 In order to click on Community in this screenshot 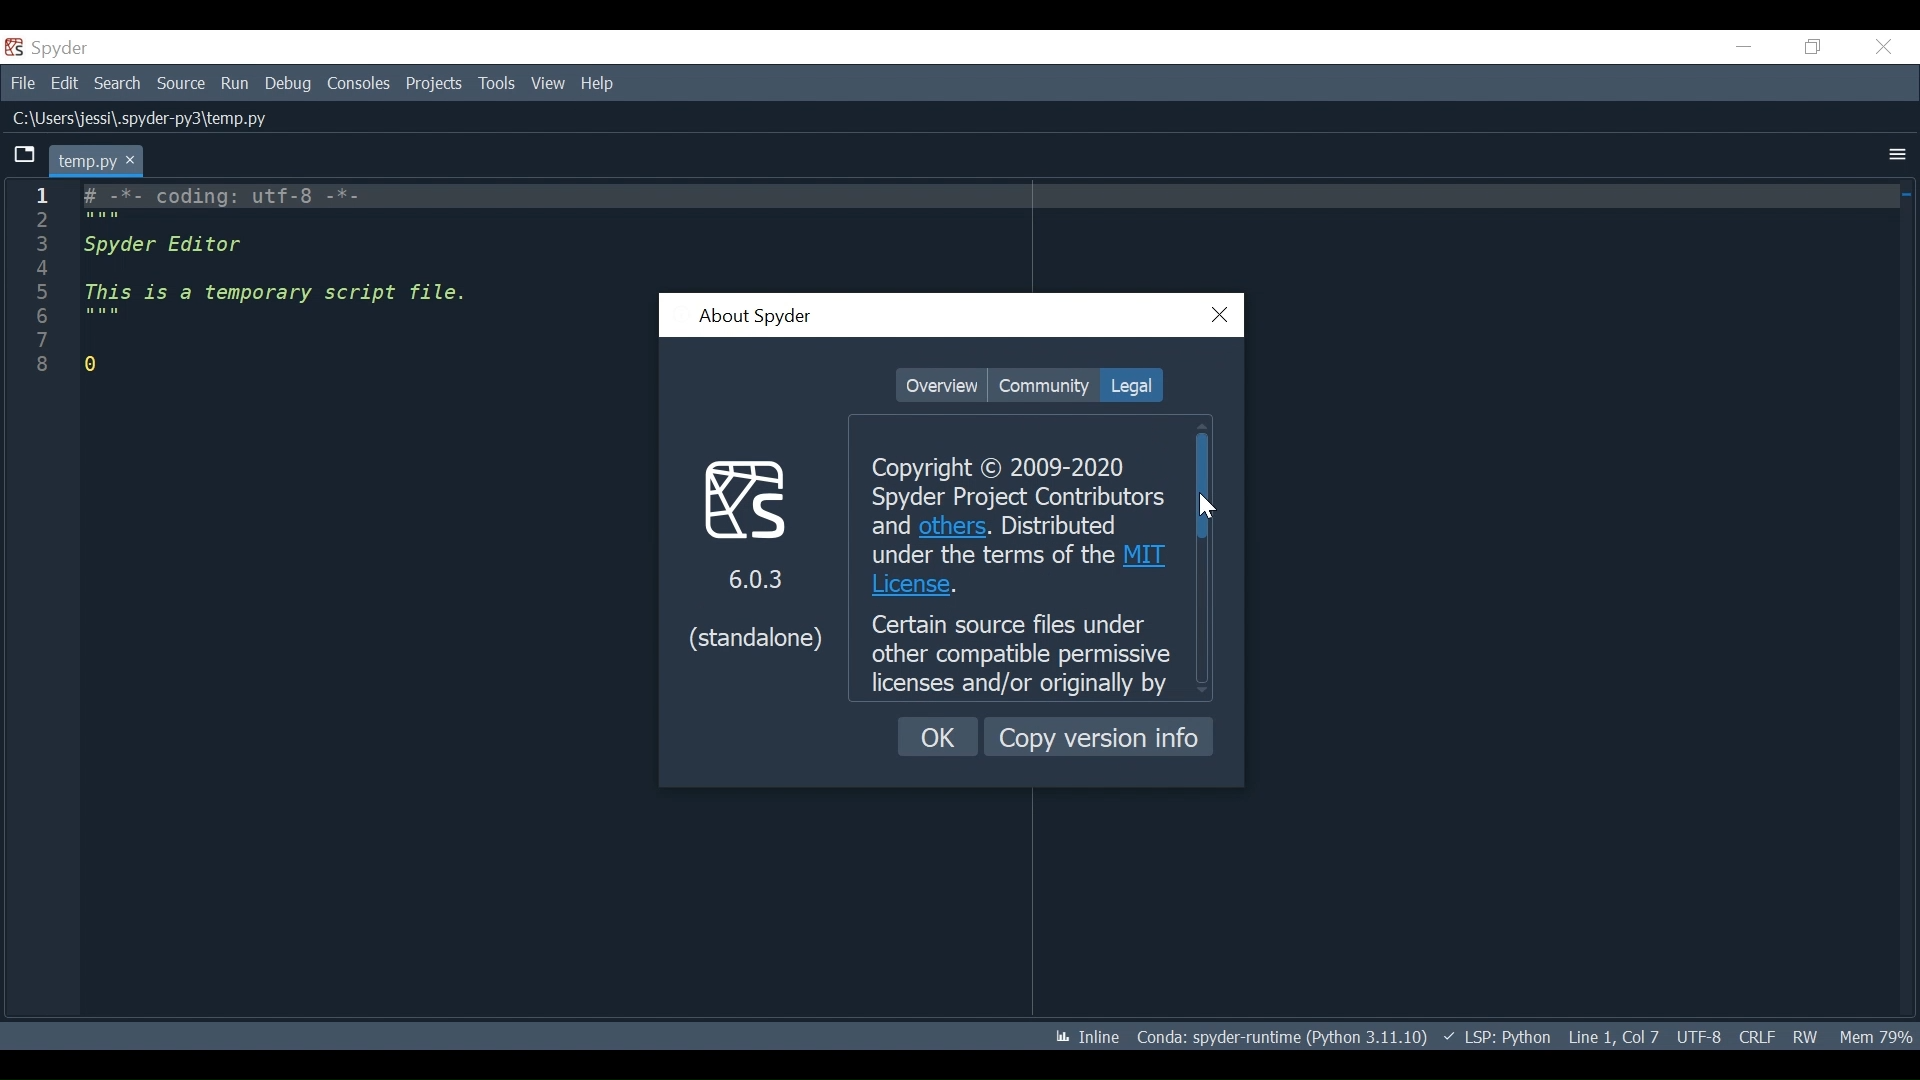, I will do `click(1043, 385)`.